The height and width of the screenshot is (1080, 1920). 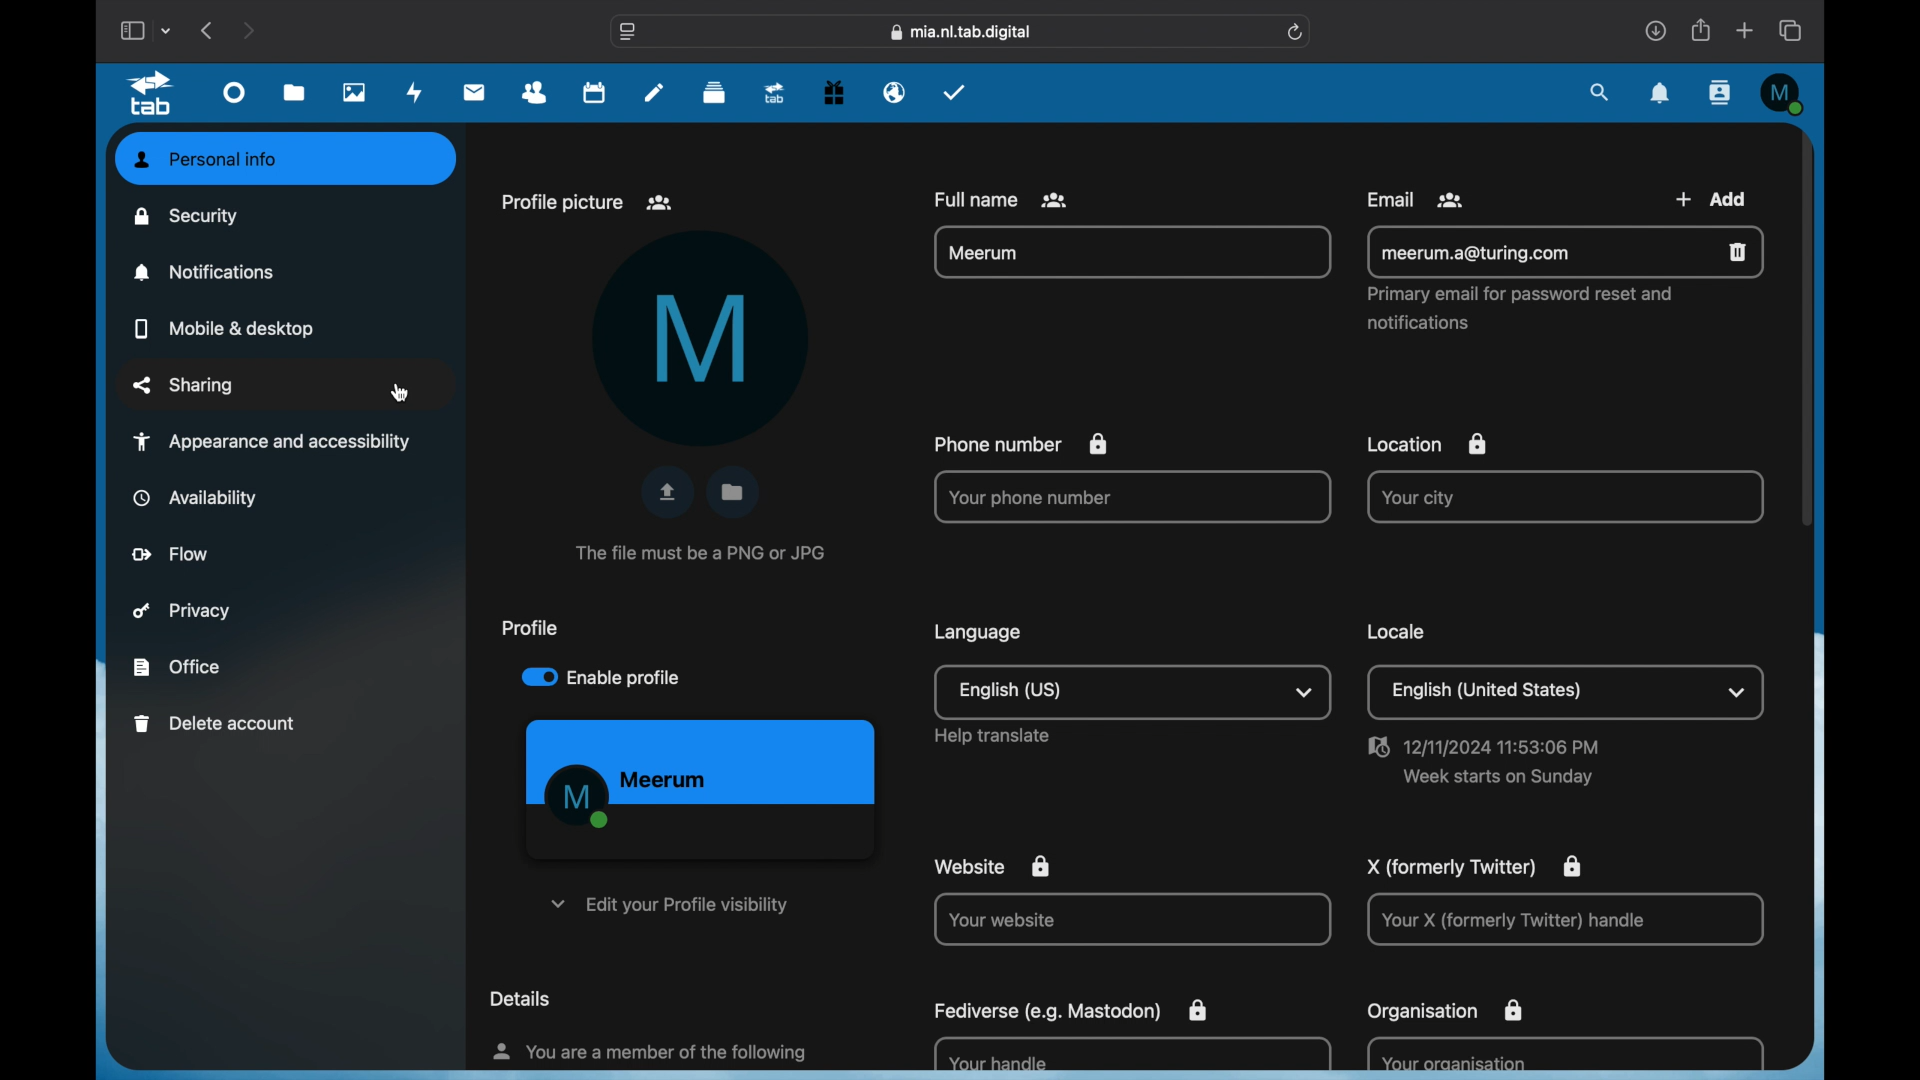 What do you see at coordinates (1133, 1054) in the screenshot?
I see `Fediverse handle` at bounding box center [1133, 1054].